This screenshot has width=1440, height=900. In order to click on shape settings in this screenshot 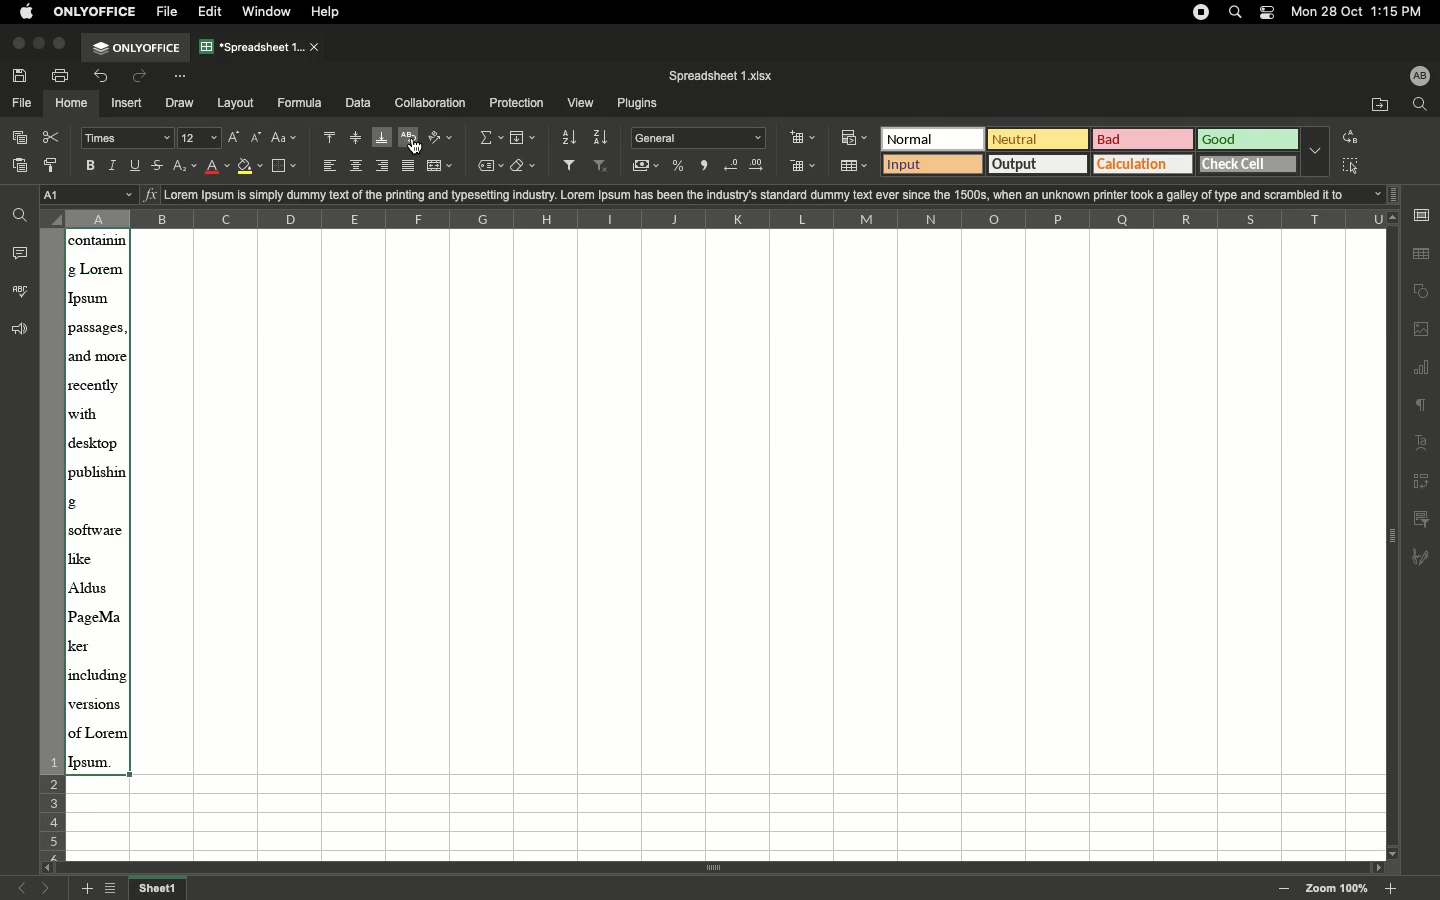, I will do `click(1421, 293)`.